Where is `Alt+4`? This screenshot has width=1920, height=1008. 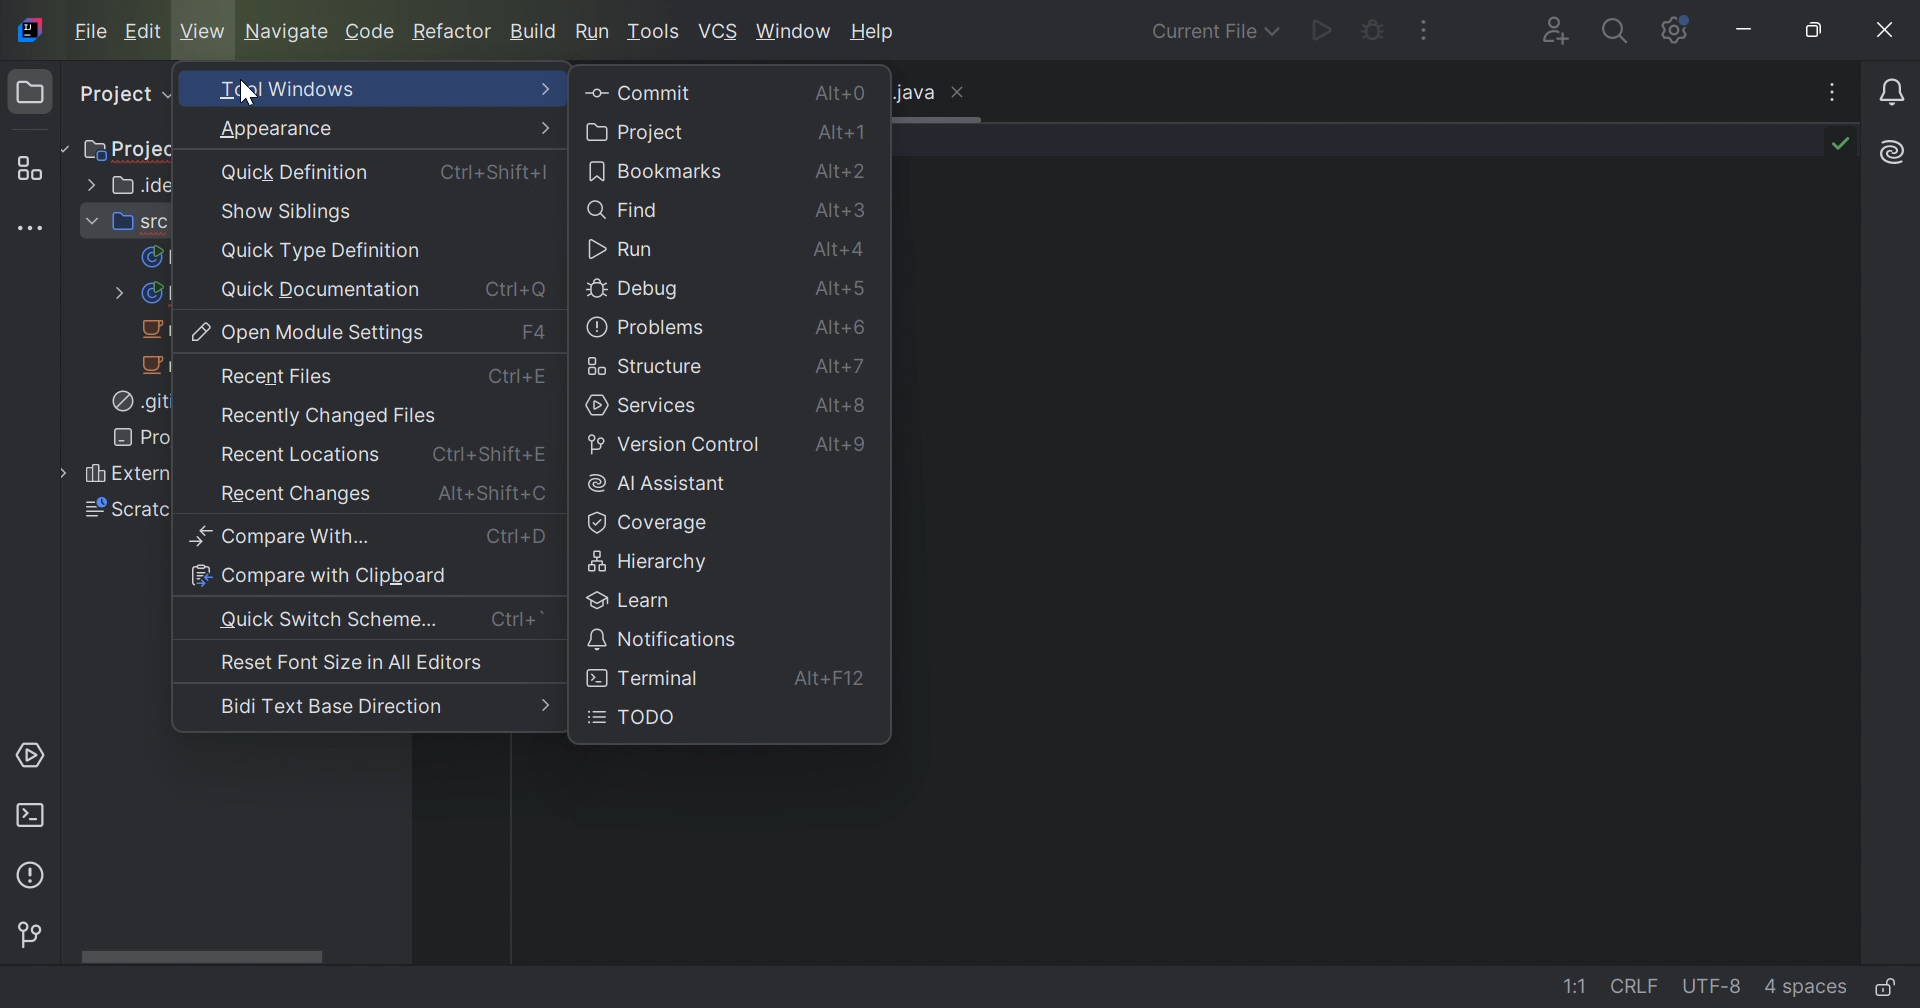 Alt+4 is located at coordinates (845, 252).